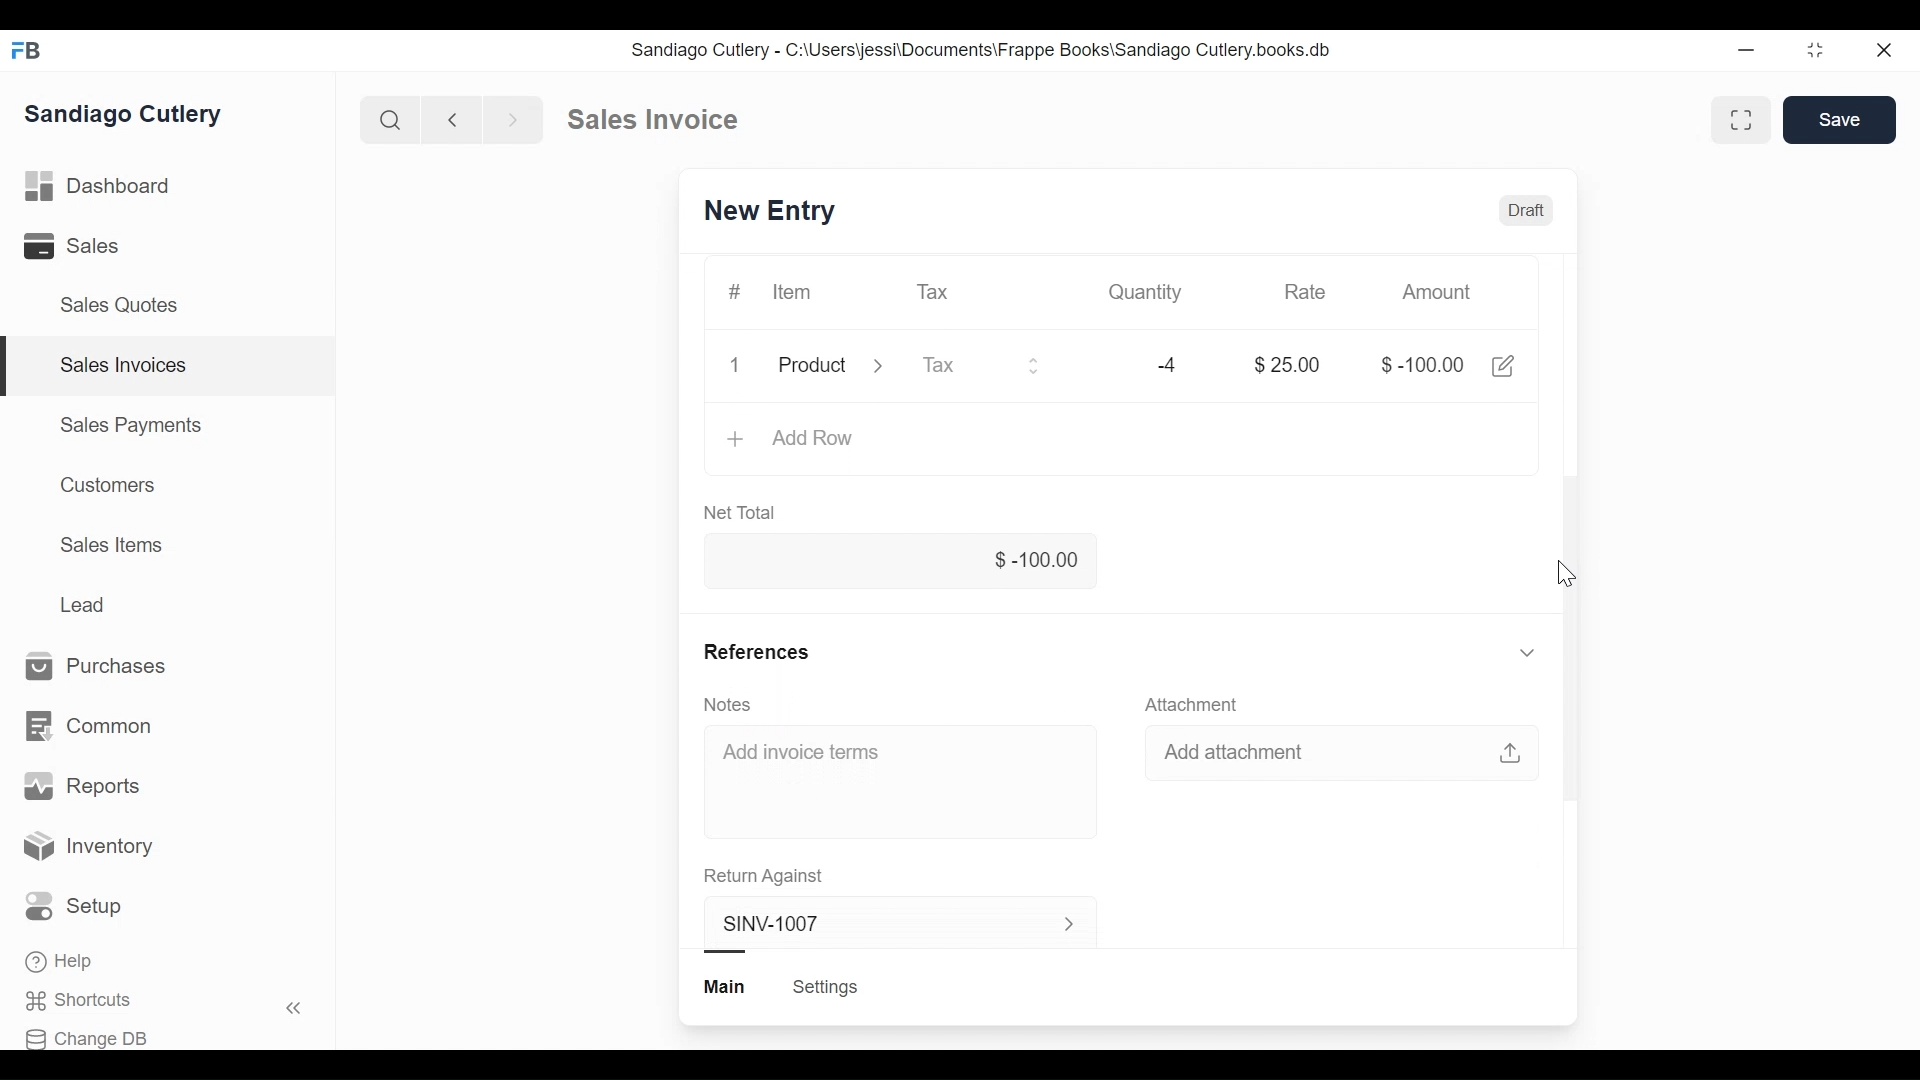 The width and height of the screenshot is (1920, 1080). What do you see at coordinates (1148, 292) in the screenshot?
I see `Quantity` at bounding box center [1148, 292].